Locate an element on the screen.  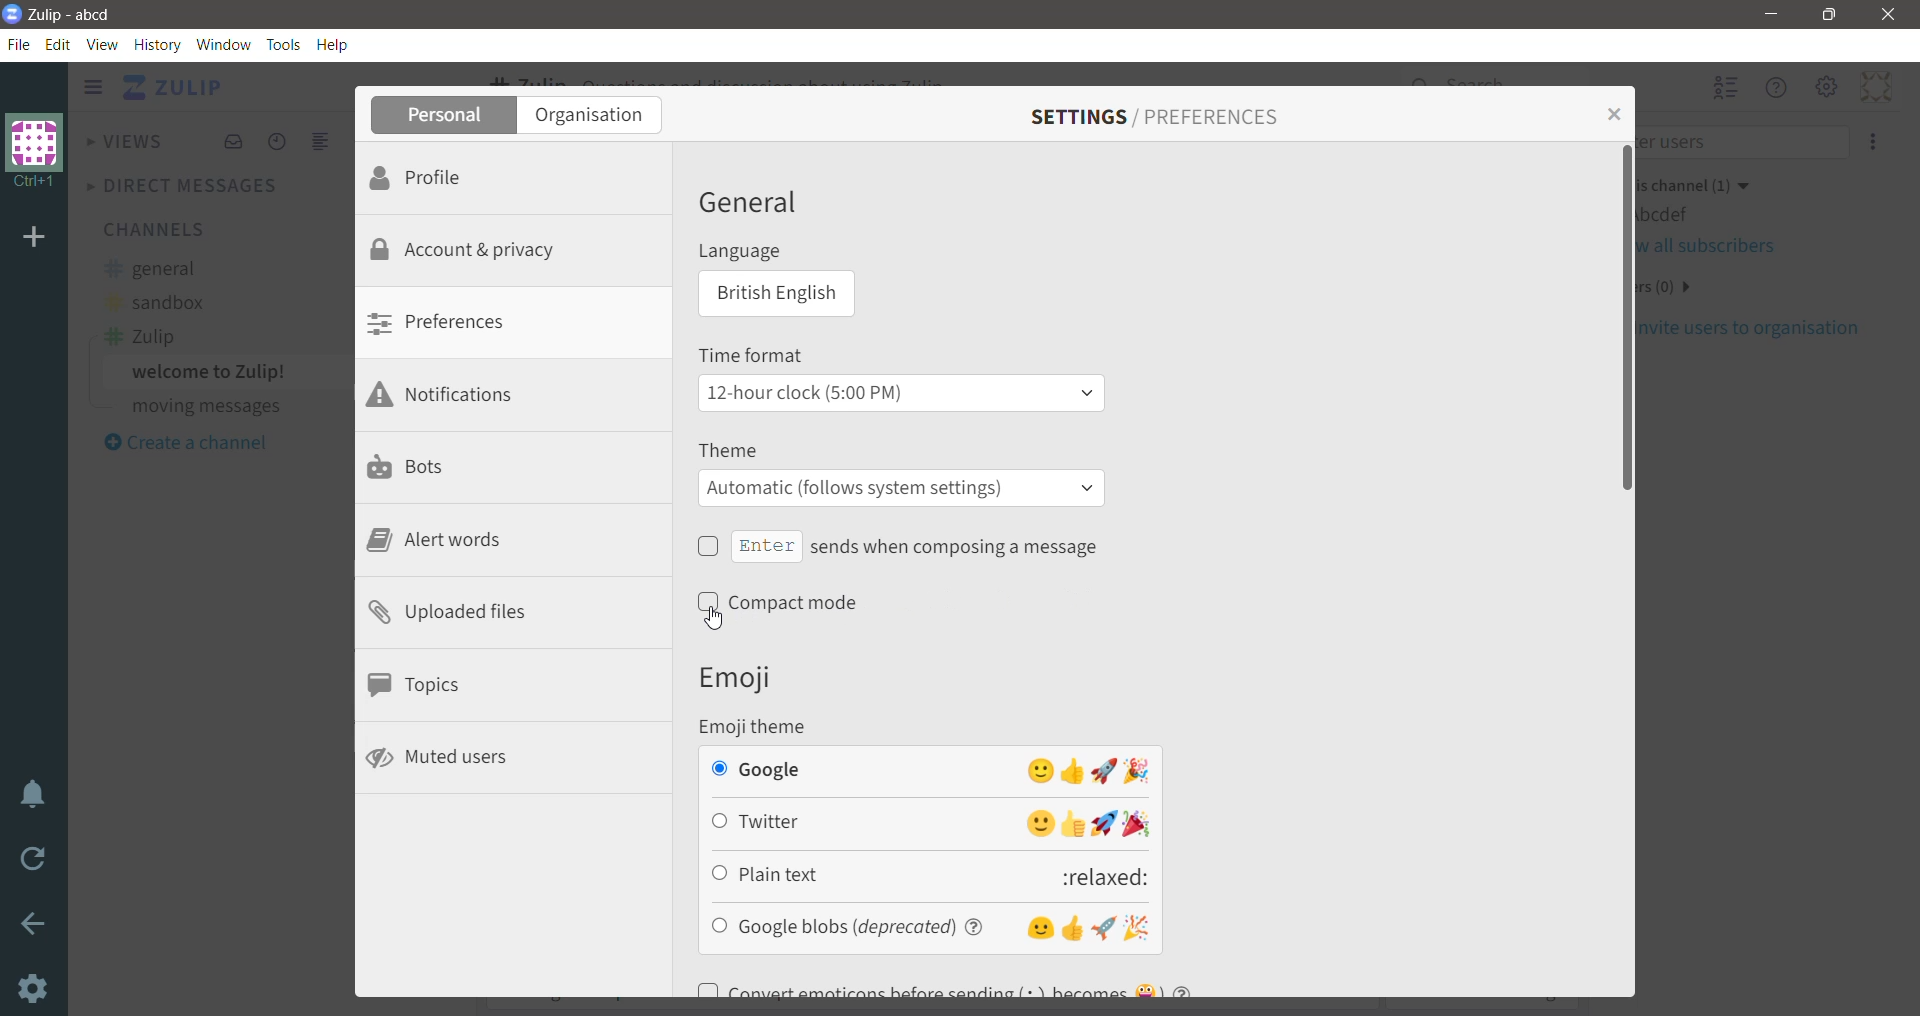
Settings/Preferences is located at coordinates (1157, 115).